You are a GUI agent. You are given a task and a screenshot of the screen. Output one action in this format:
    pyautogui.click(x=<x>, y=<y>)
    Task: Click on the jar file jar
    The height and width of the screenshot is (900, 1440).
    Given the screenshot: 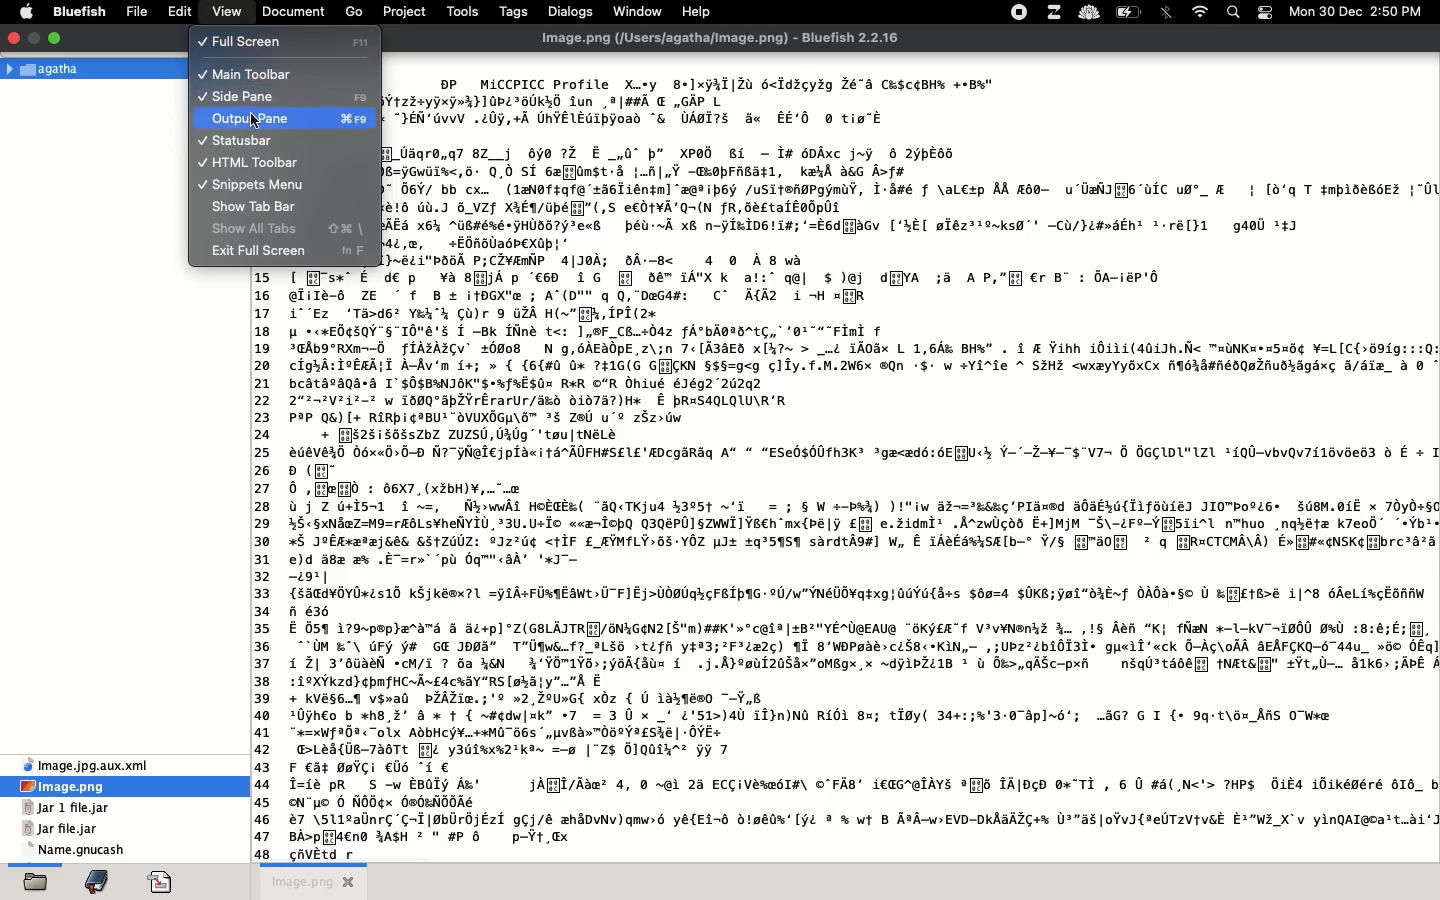 What is the action you would take?
    pyautogui.click(x=66, y=828)
    